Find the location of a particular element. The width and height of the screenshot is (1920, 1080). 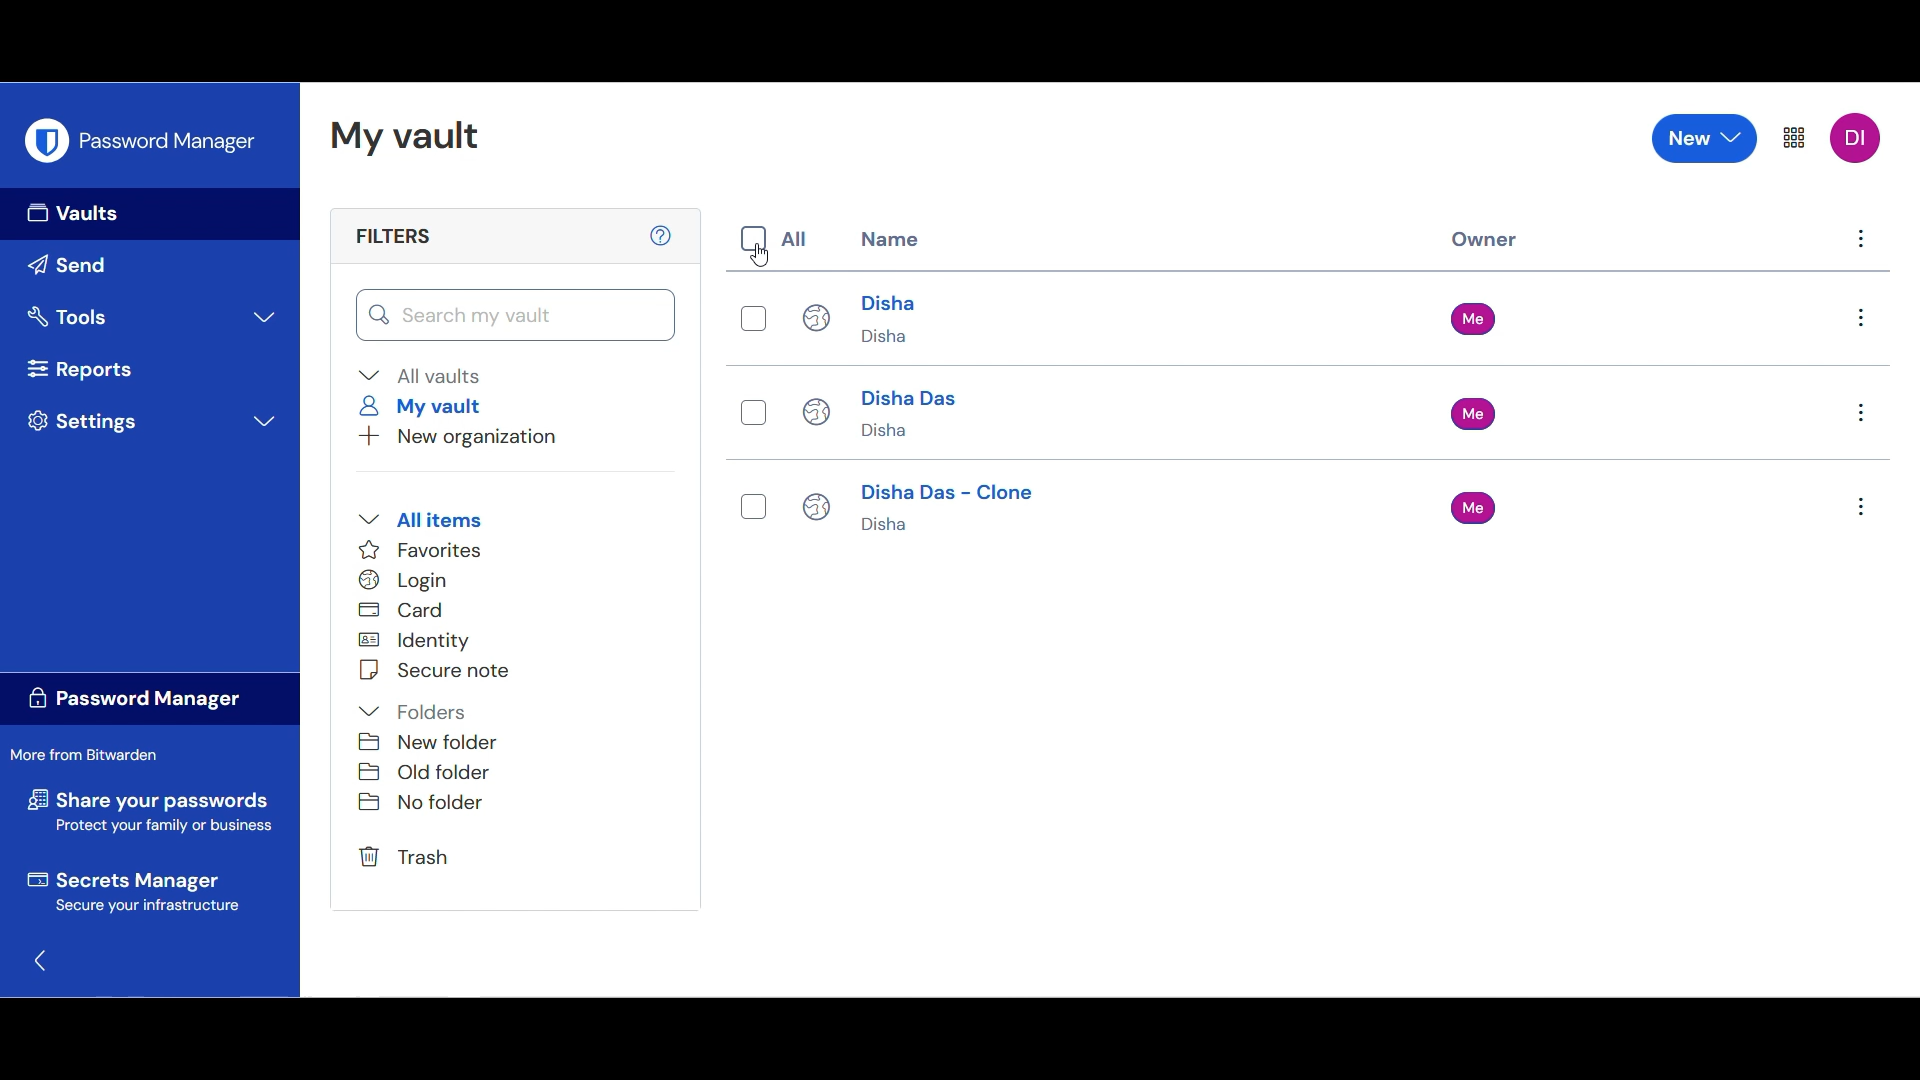

Go back is located at coordinates (41, 961).